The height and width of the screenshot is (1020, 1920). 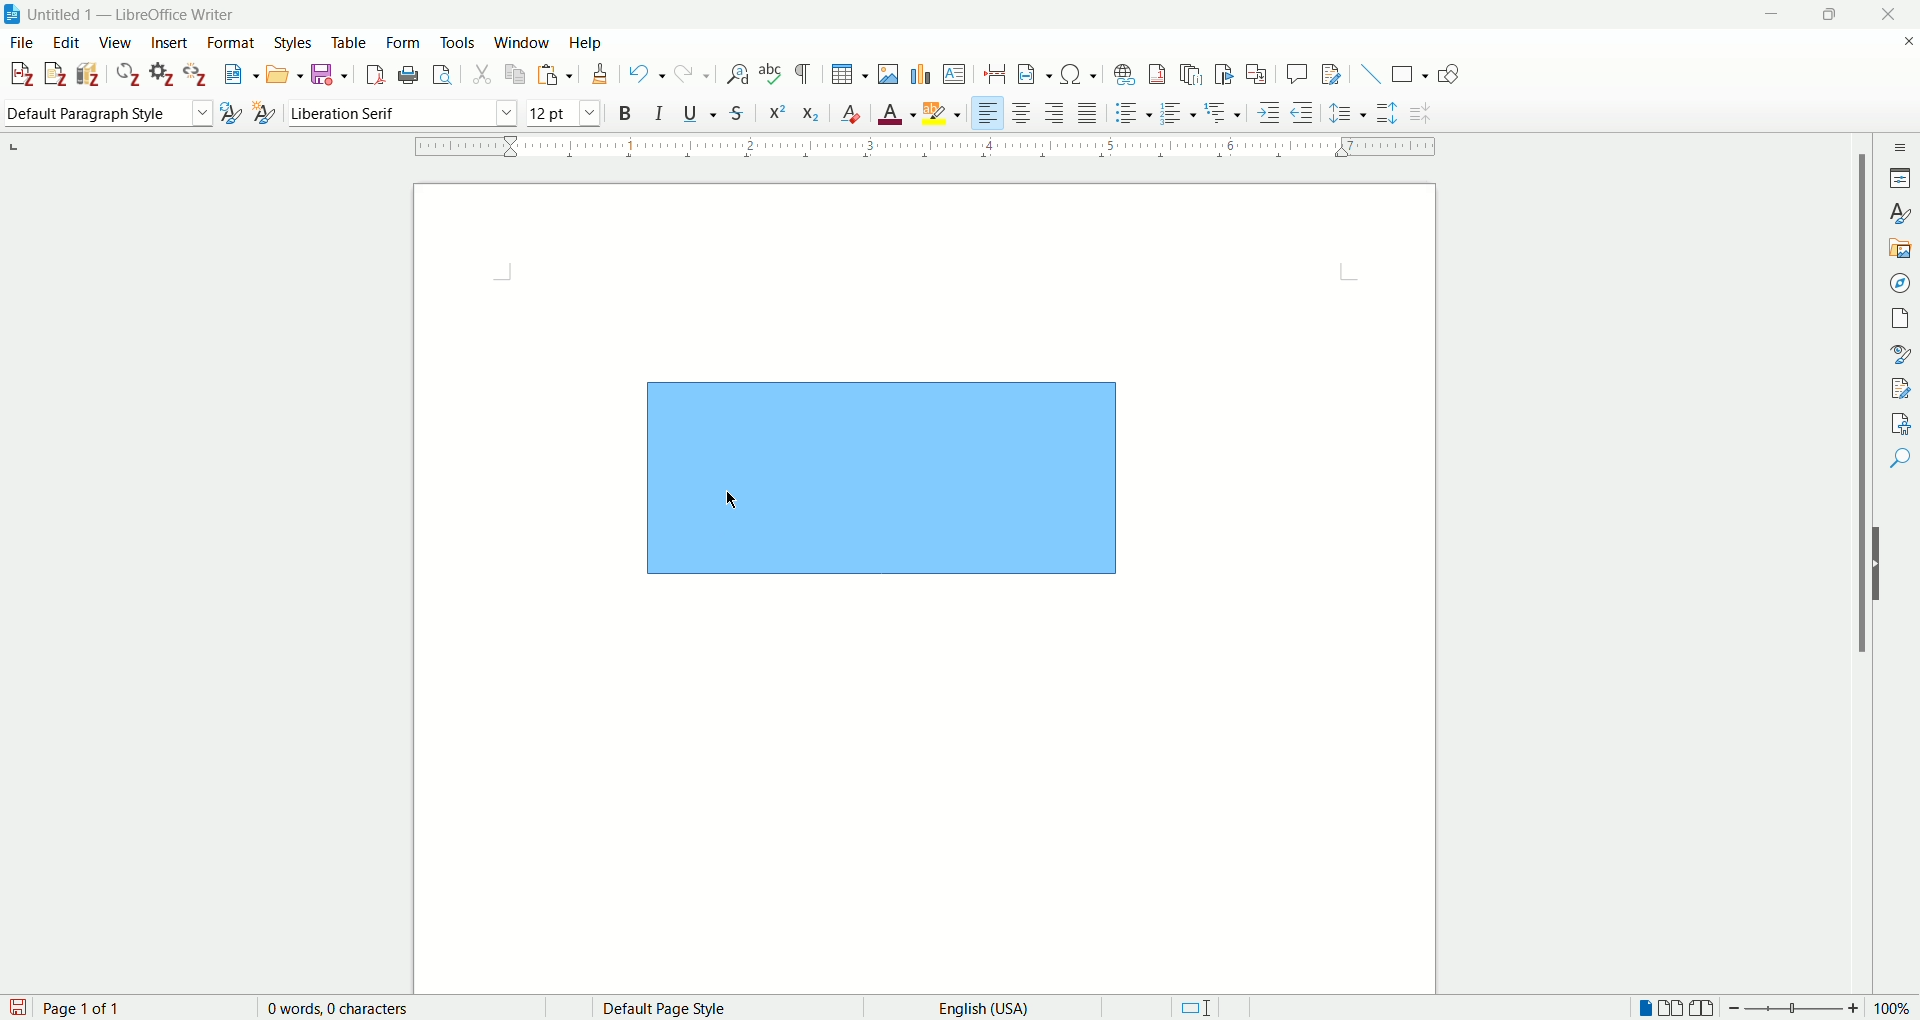 I want to click on styles, so click(x=296, y=42).